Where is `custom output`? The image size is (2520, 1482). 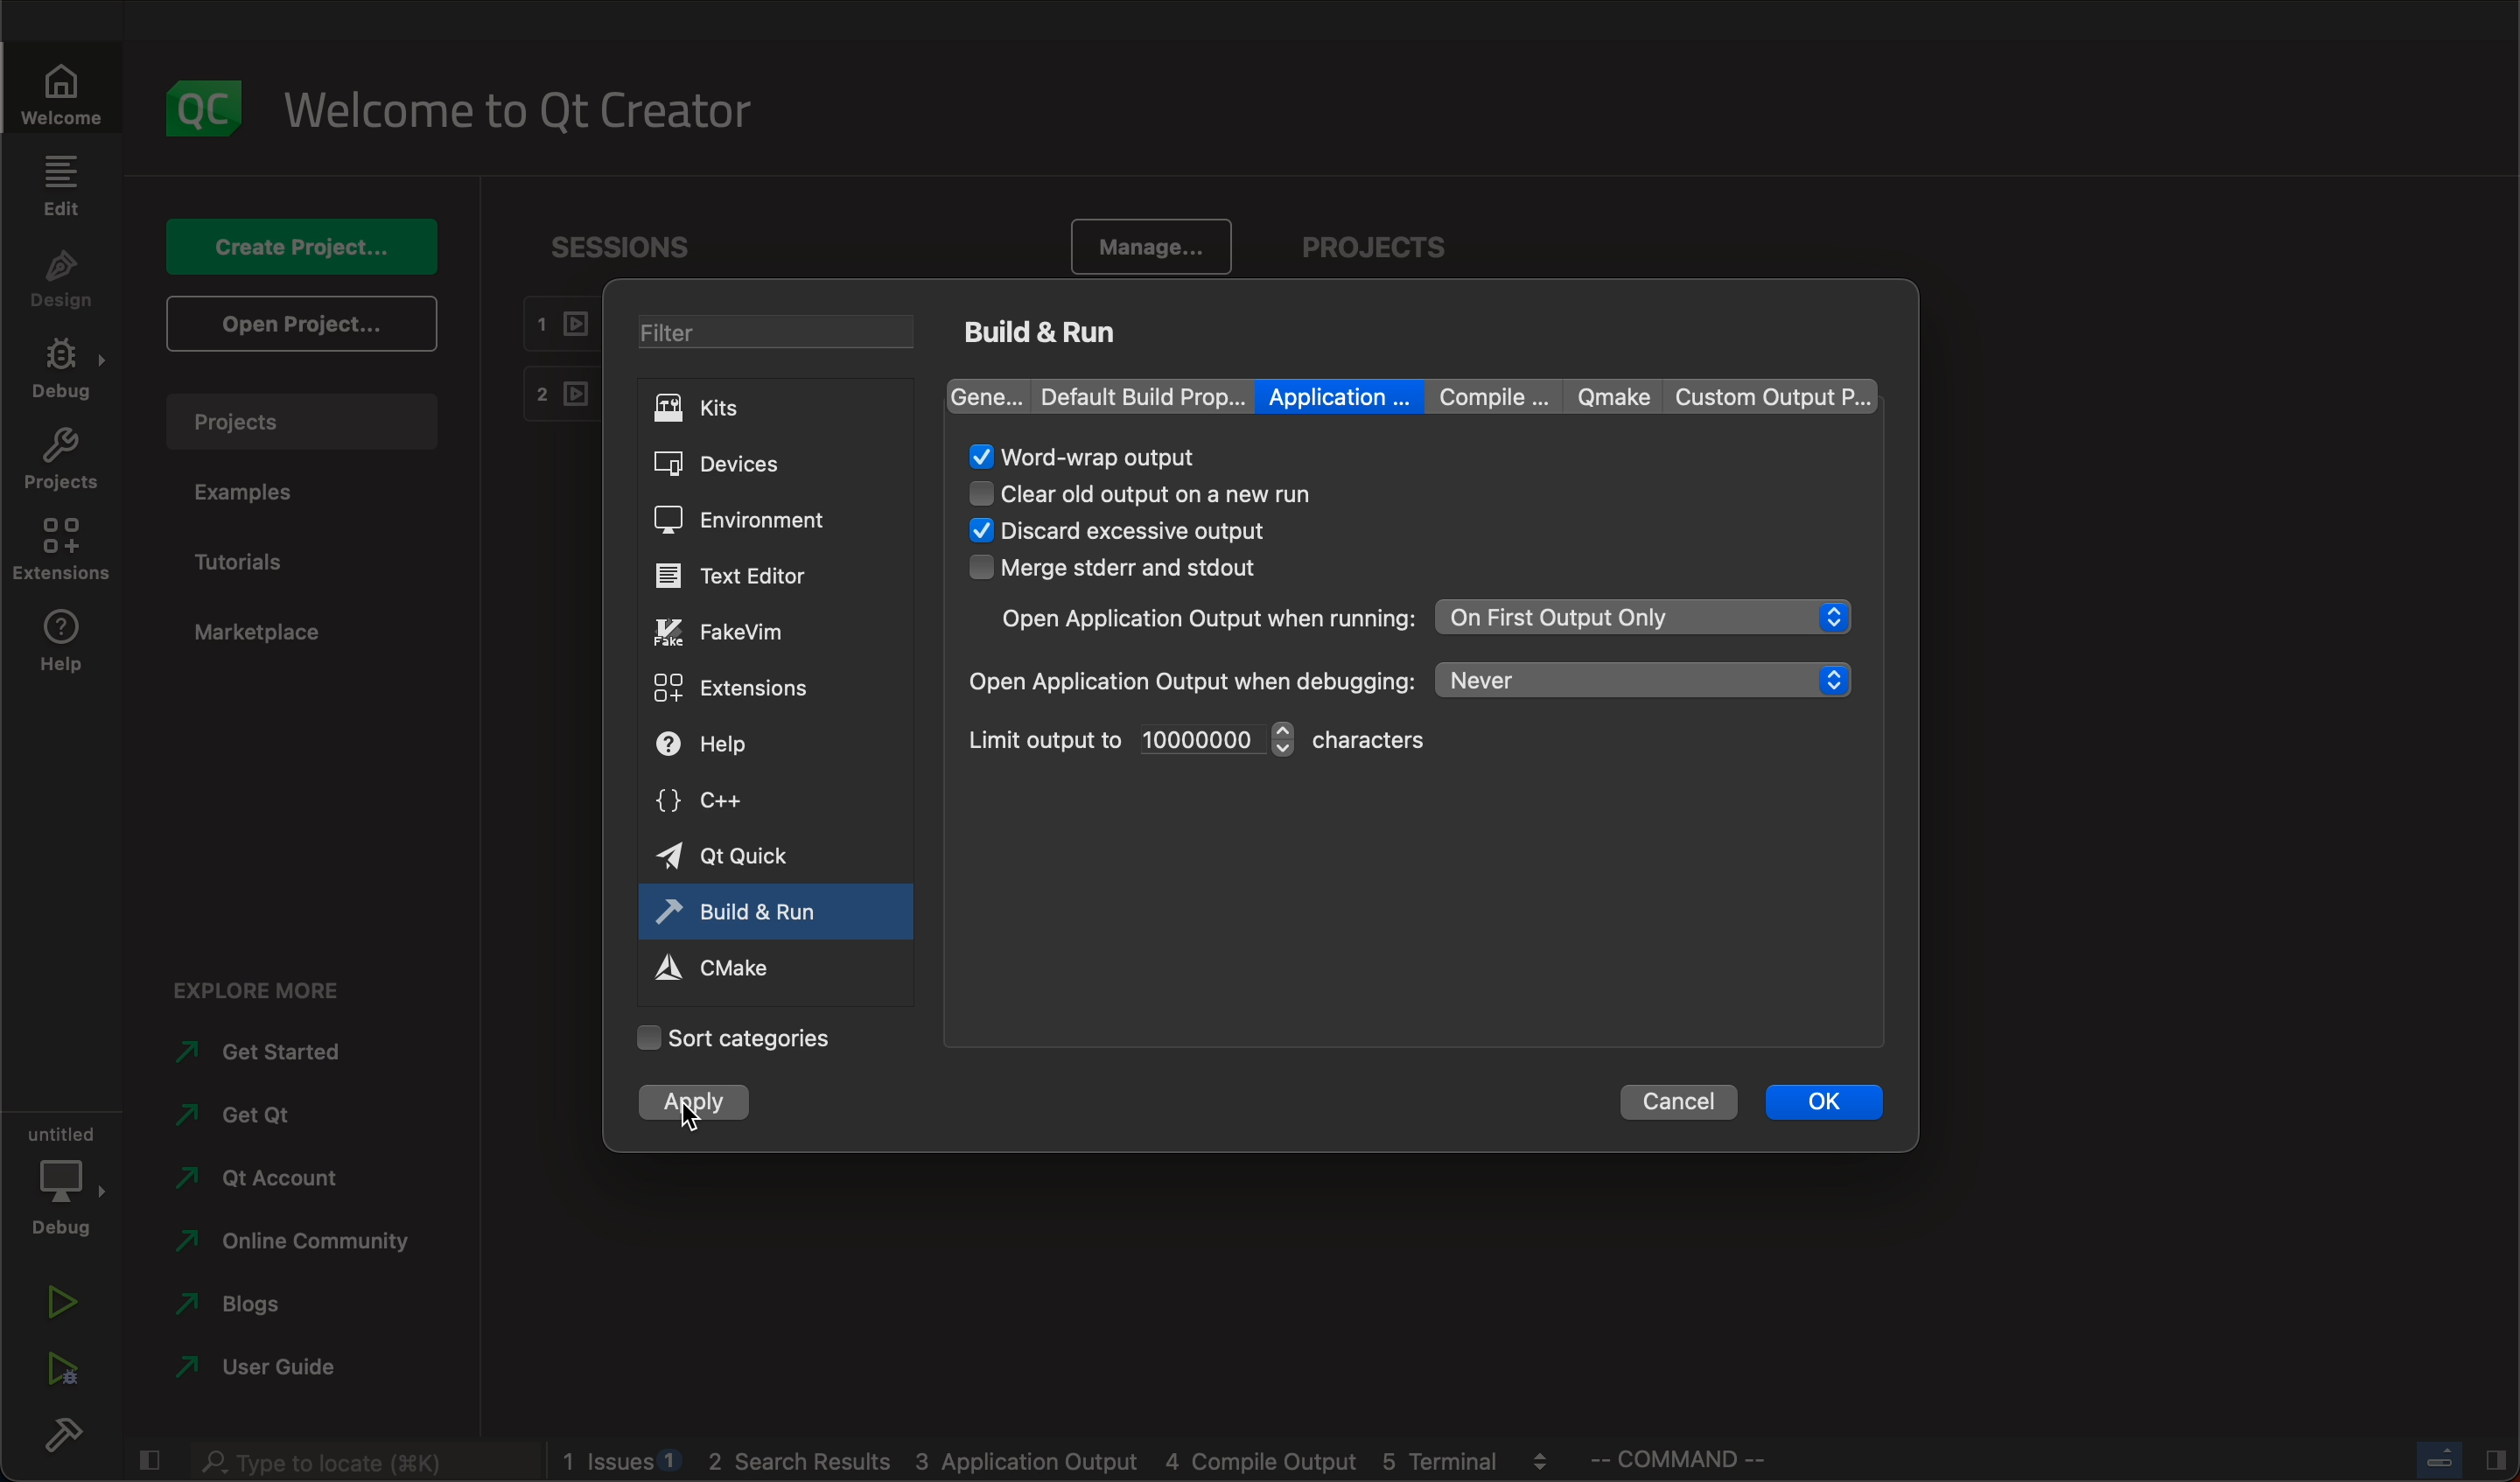 custom output is located at coordinates (1761, 395).